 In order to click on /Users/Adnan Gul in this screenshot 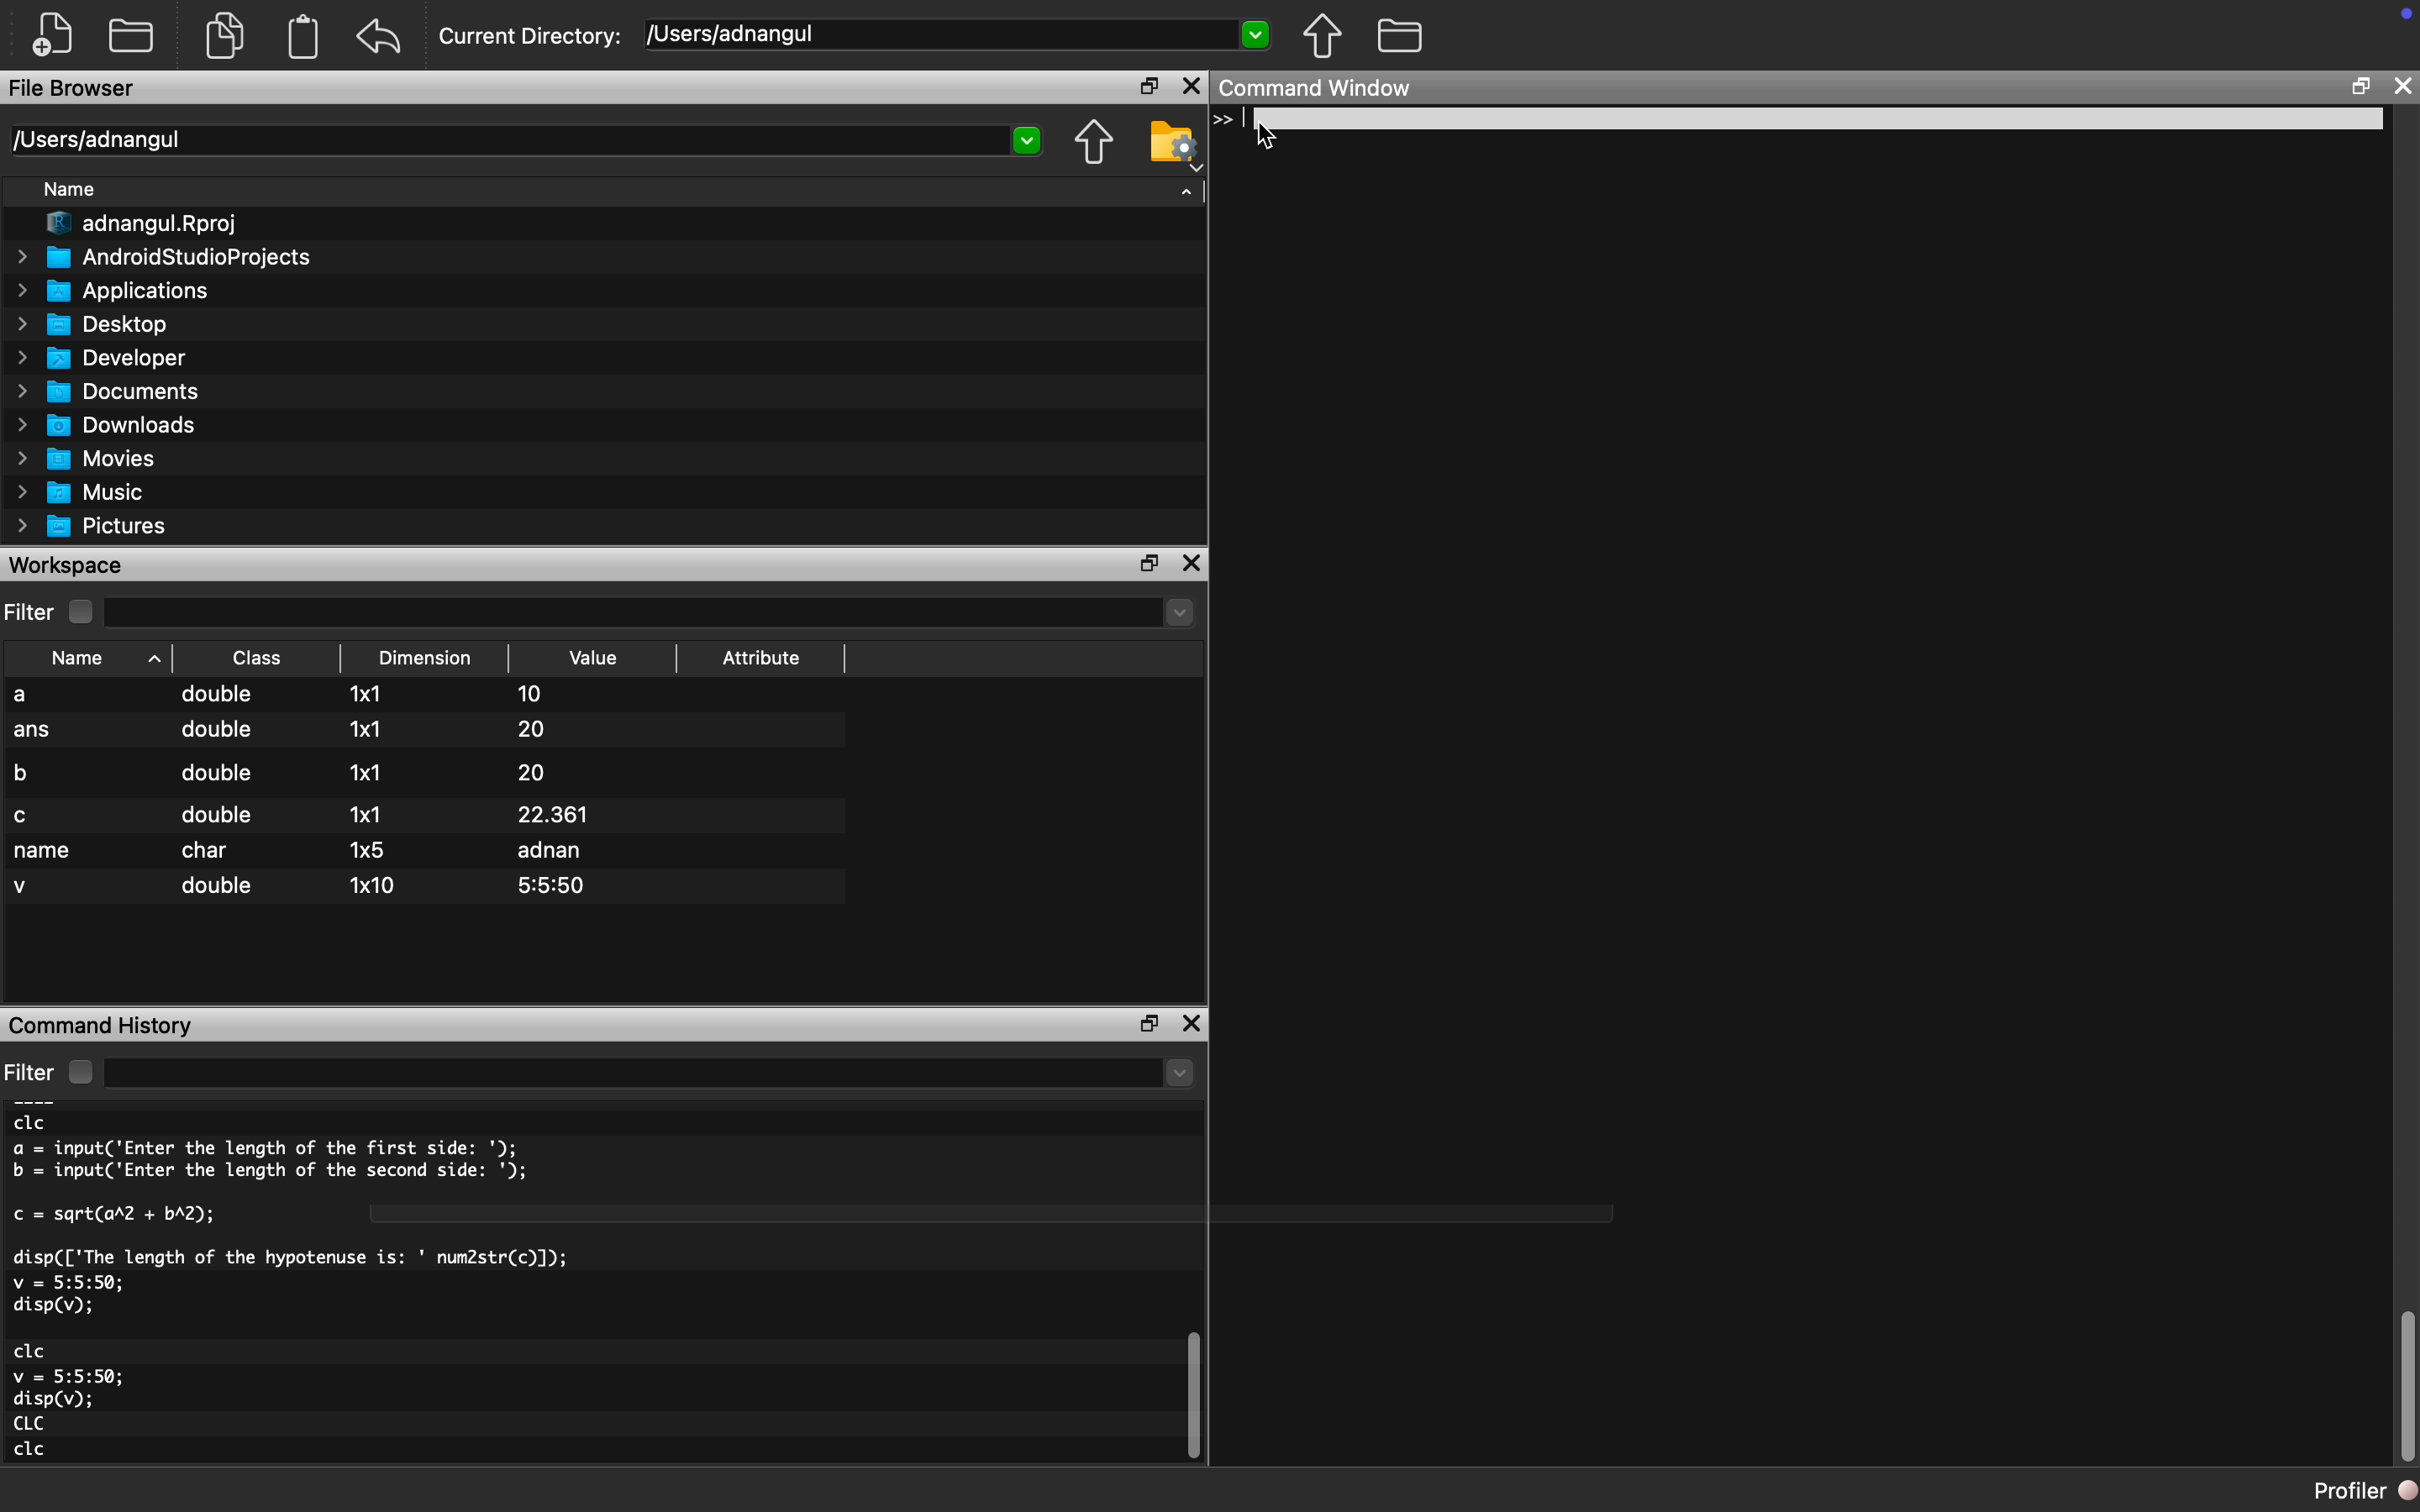, I will do `click(504, 142)`.